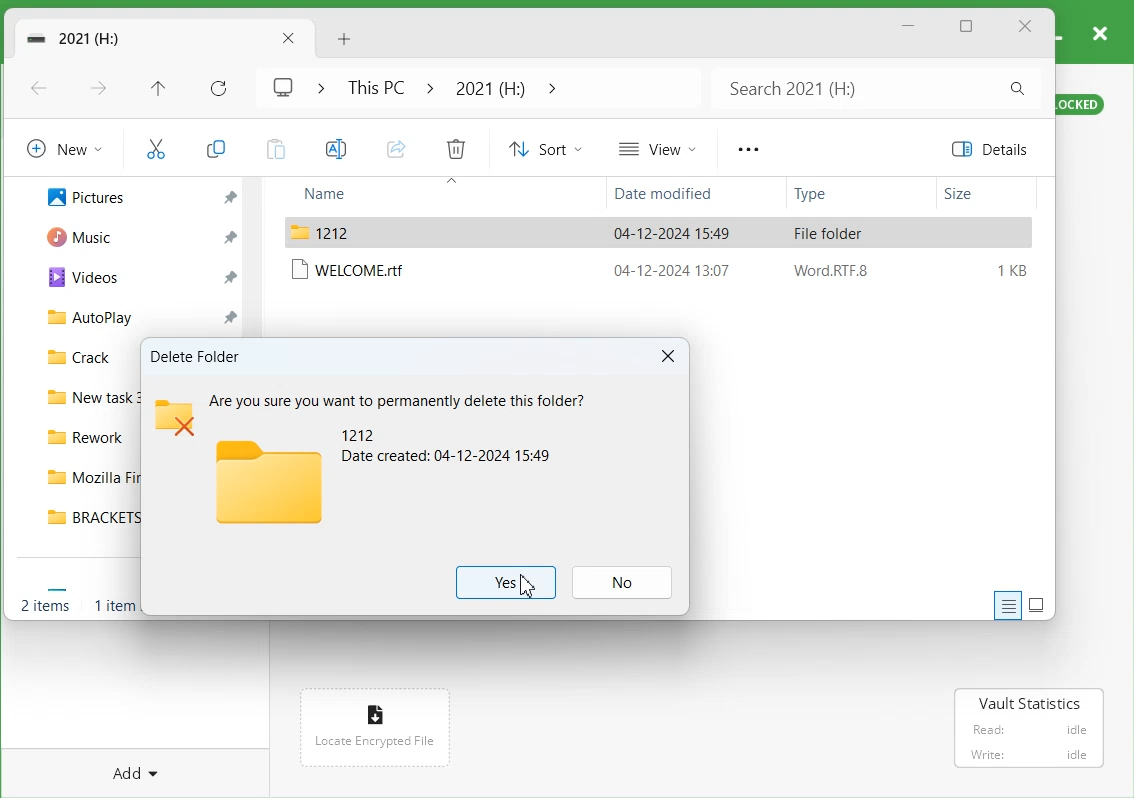  Describe the element at coordinates (873, 88) in the screenshot. I see `Search bar` at that location.